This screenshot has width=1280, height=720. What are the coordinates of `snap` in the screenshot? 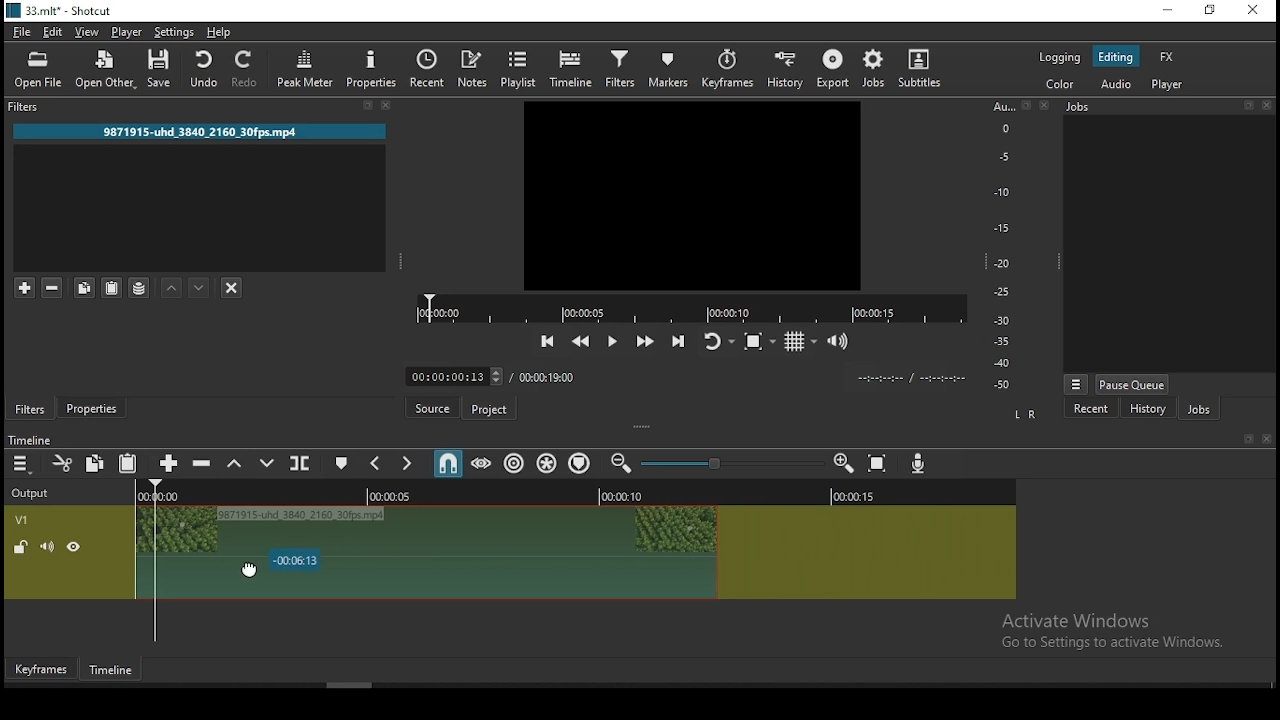 It's located at (451, 465).